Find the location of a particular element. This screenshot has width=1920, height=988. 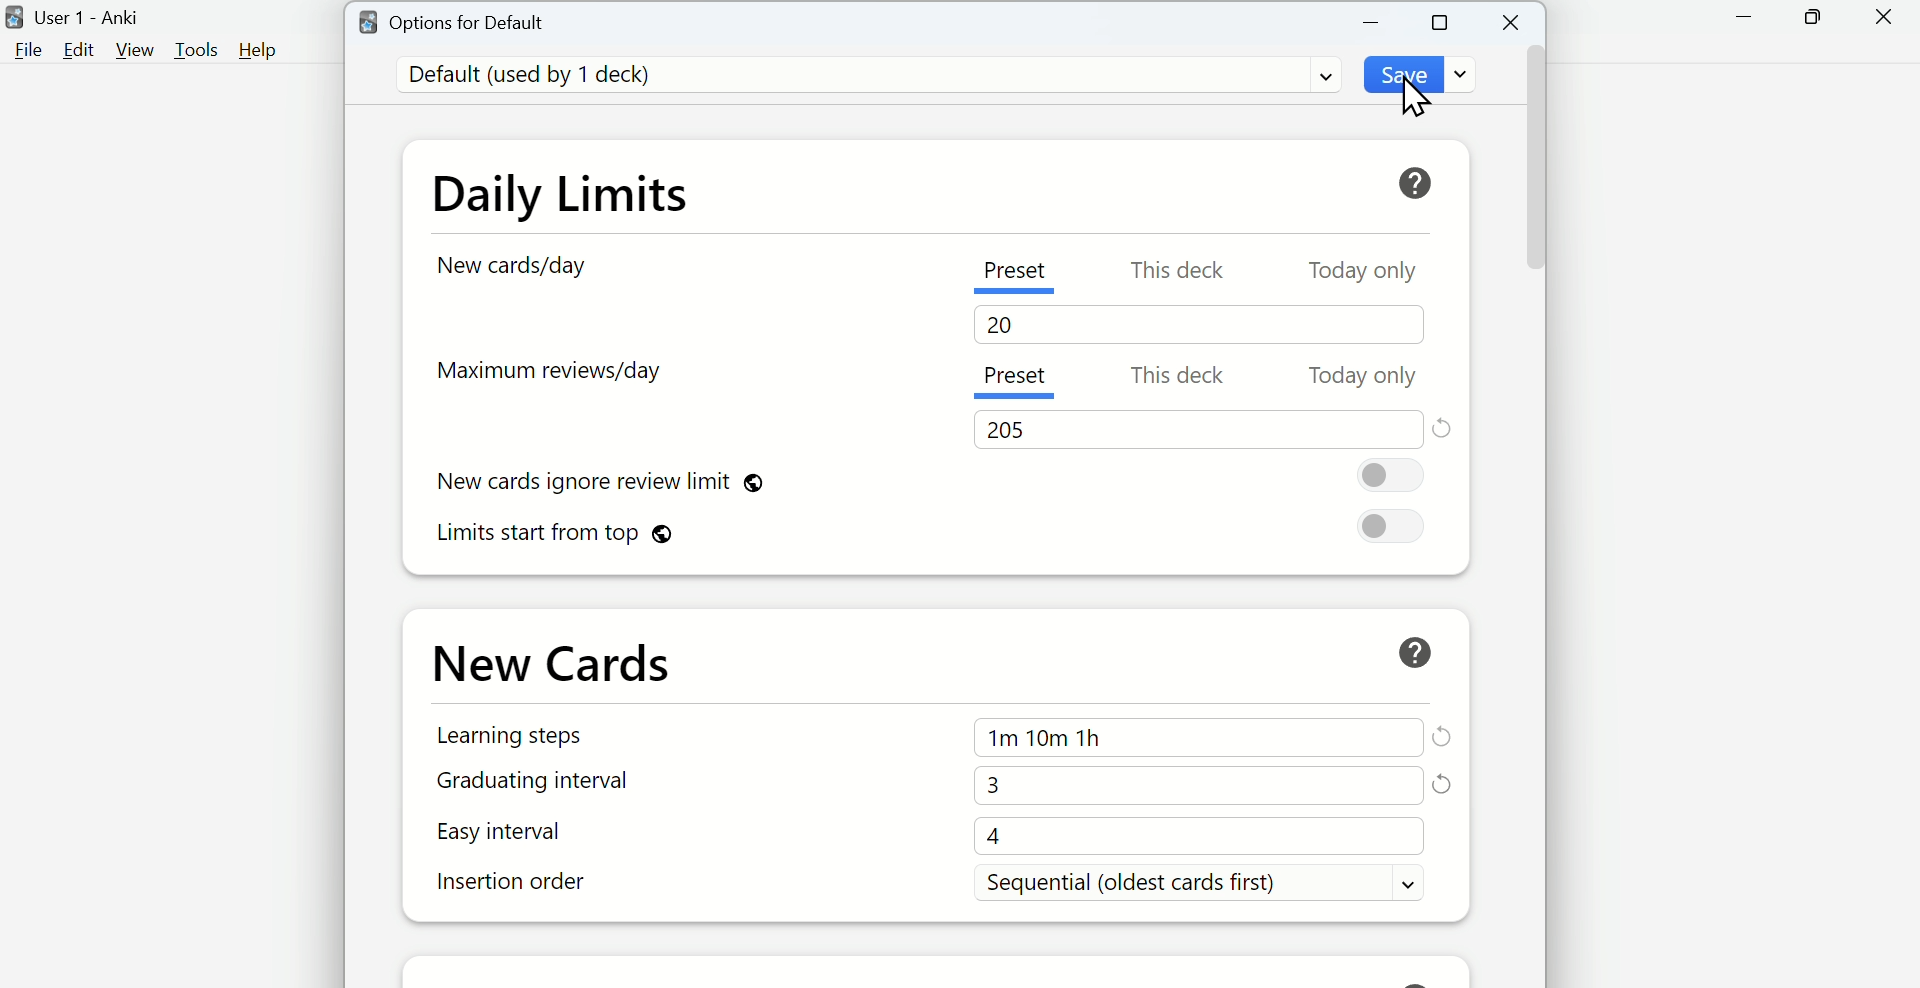

1m 10m is located at coordinates (1192, 730).